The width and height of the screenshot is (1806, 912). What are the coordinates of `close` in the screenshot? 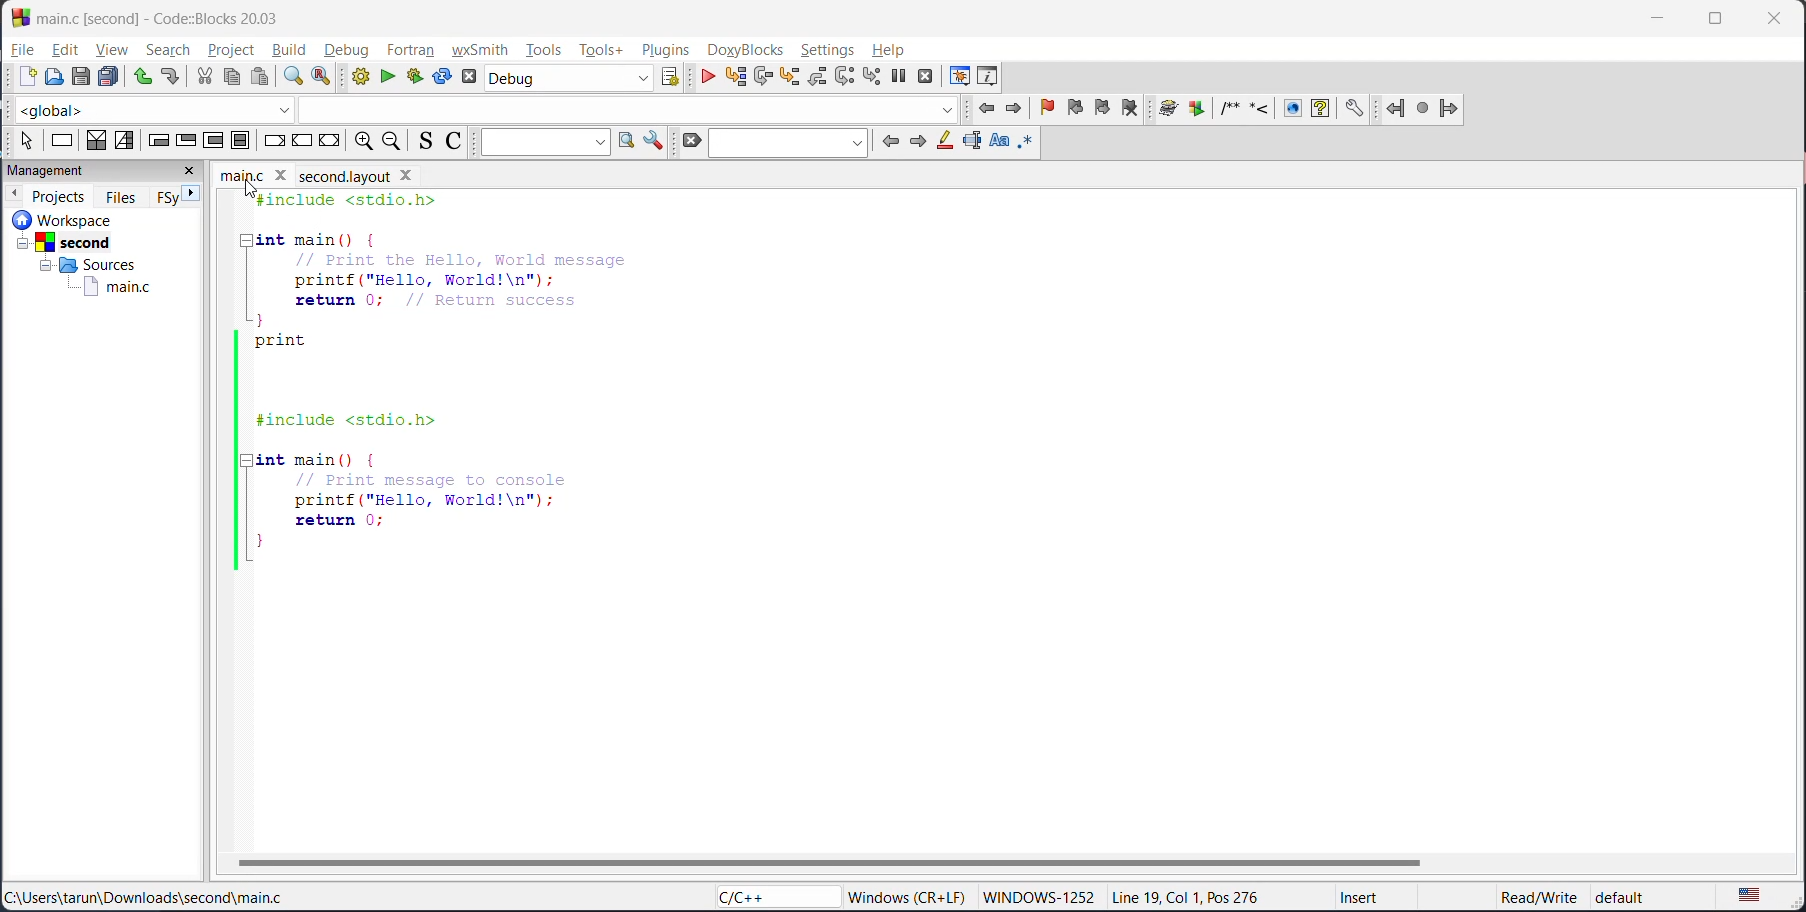 It's located at (1776, 21).